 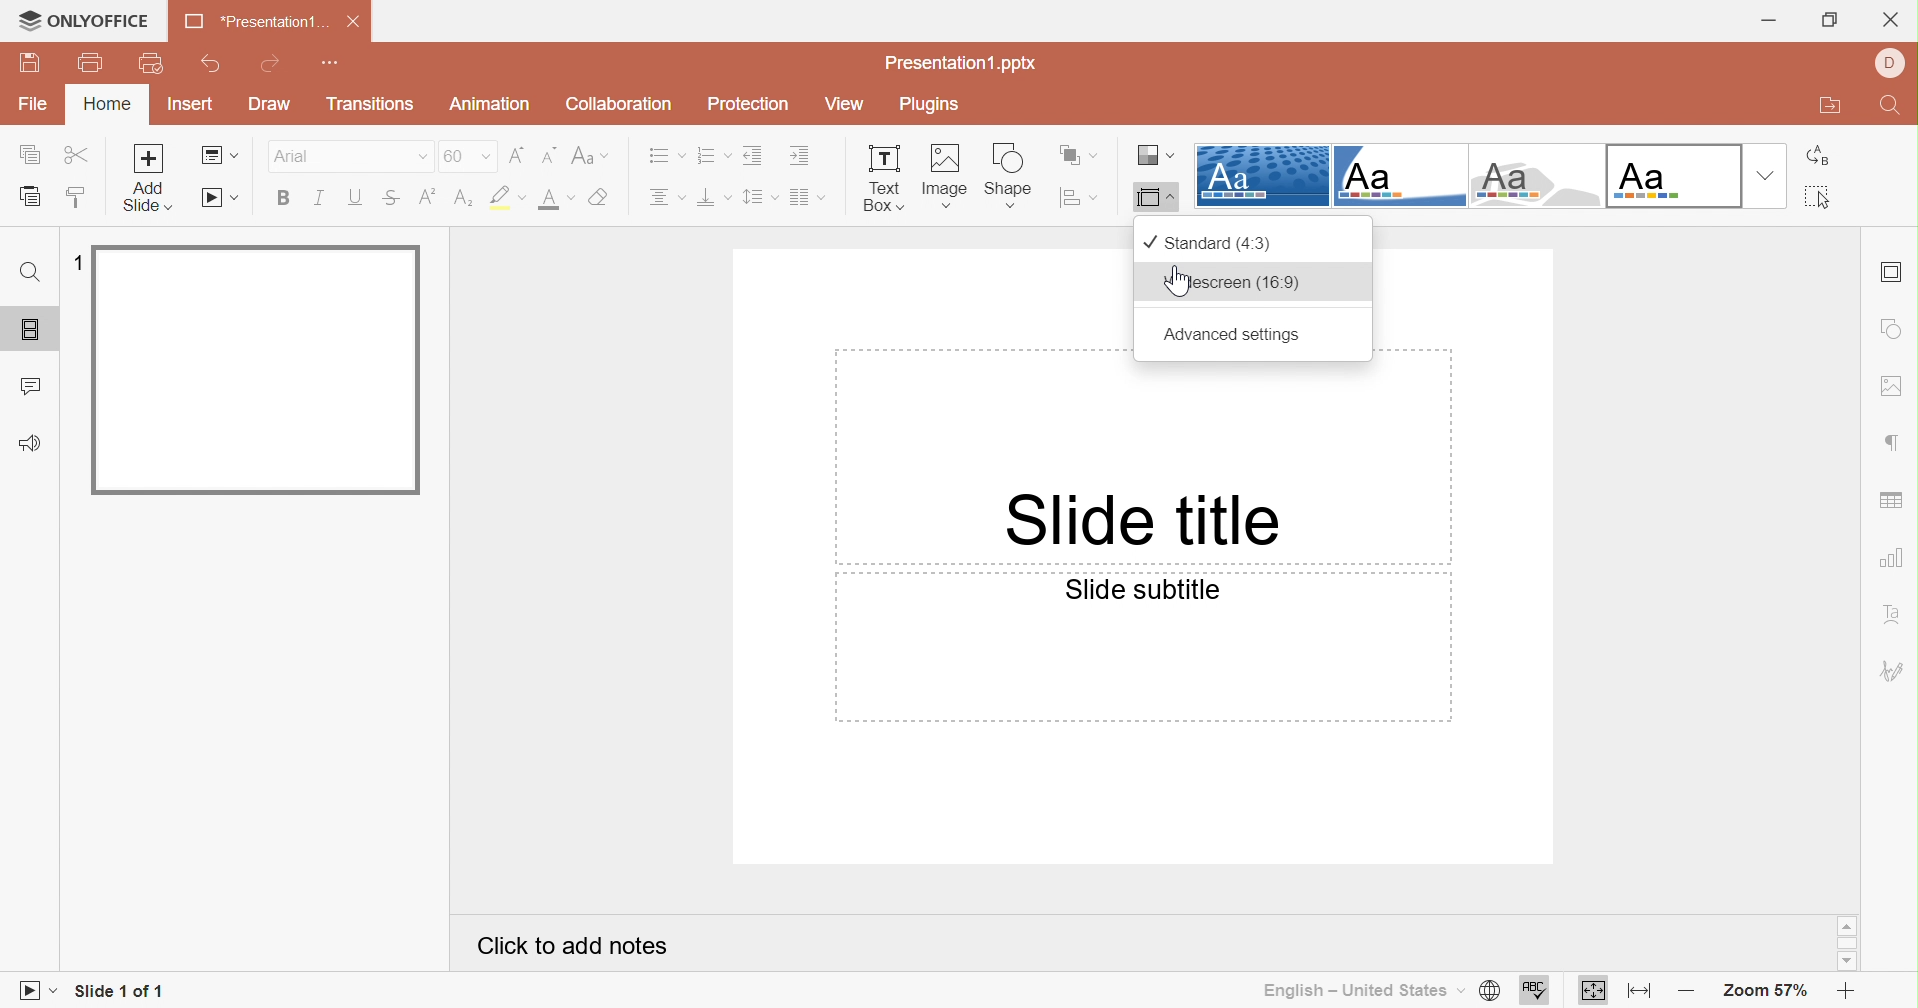 What do you see at coordinates (255, 369) in the screenshot?
I see `Slide` at bounding box center [255, 369].